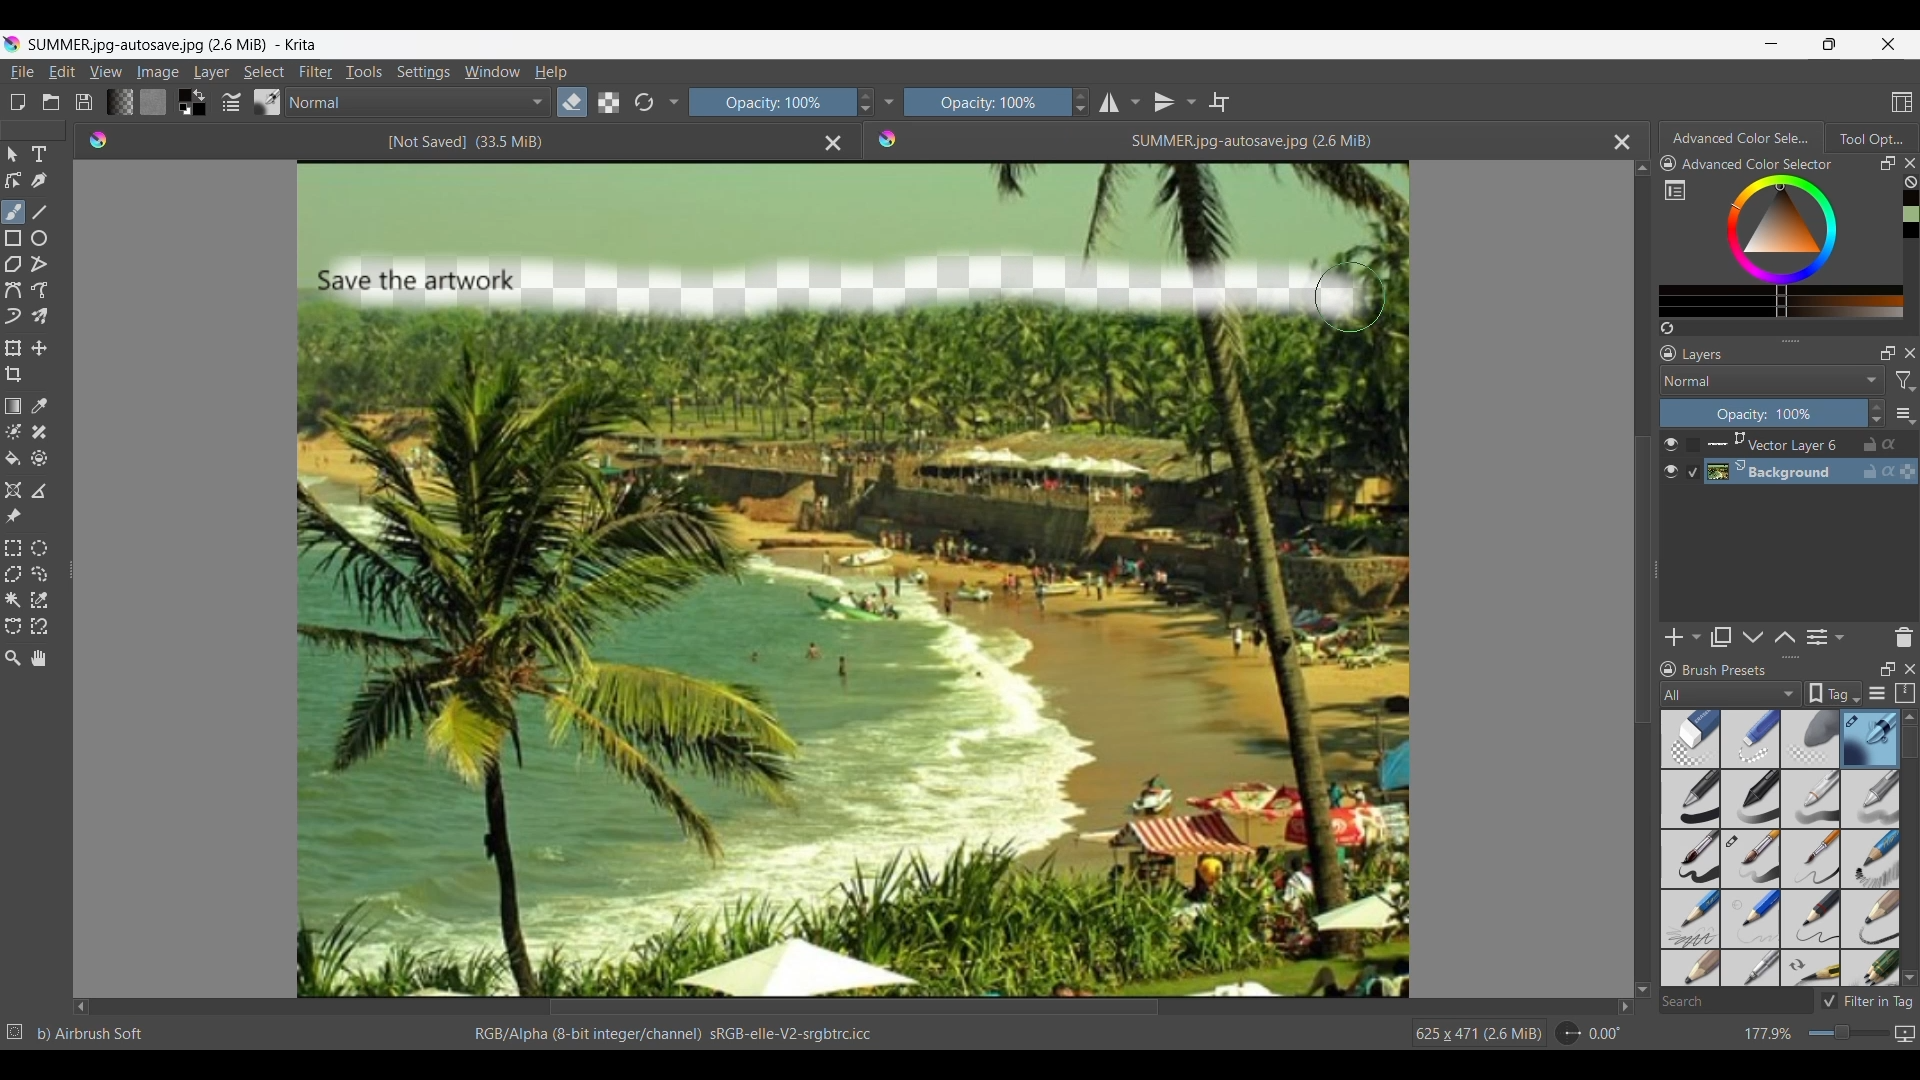 Image resolution: width=1920 pixels, height=1080 pixels. What do you see at coordinates (1642, 990) in the screenshot?
I see `Quick slide to bottom` at bounding box center [1642, 990].